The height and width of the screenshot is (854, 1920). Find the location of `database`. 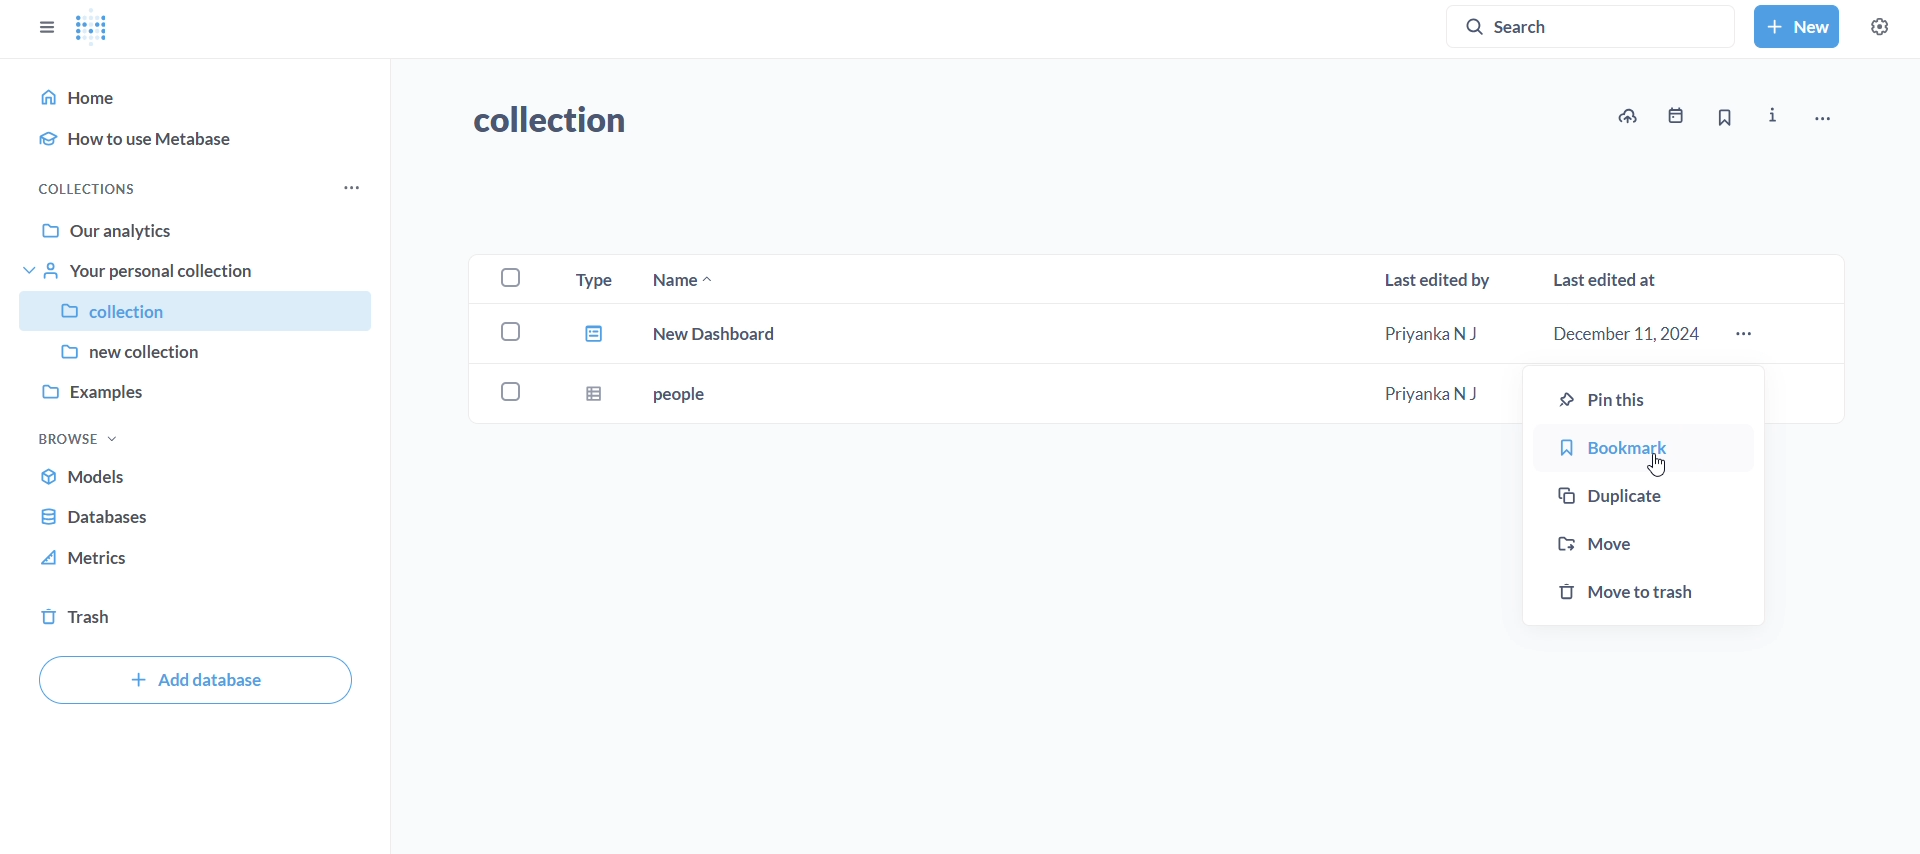

database is located at coordinates (102, 517).